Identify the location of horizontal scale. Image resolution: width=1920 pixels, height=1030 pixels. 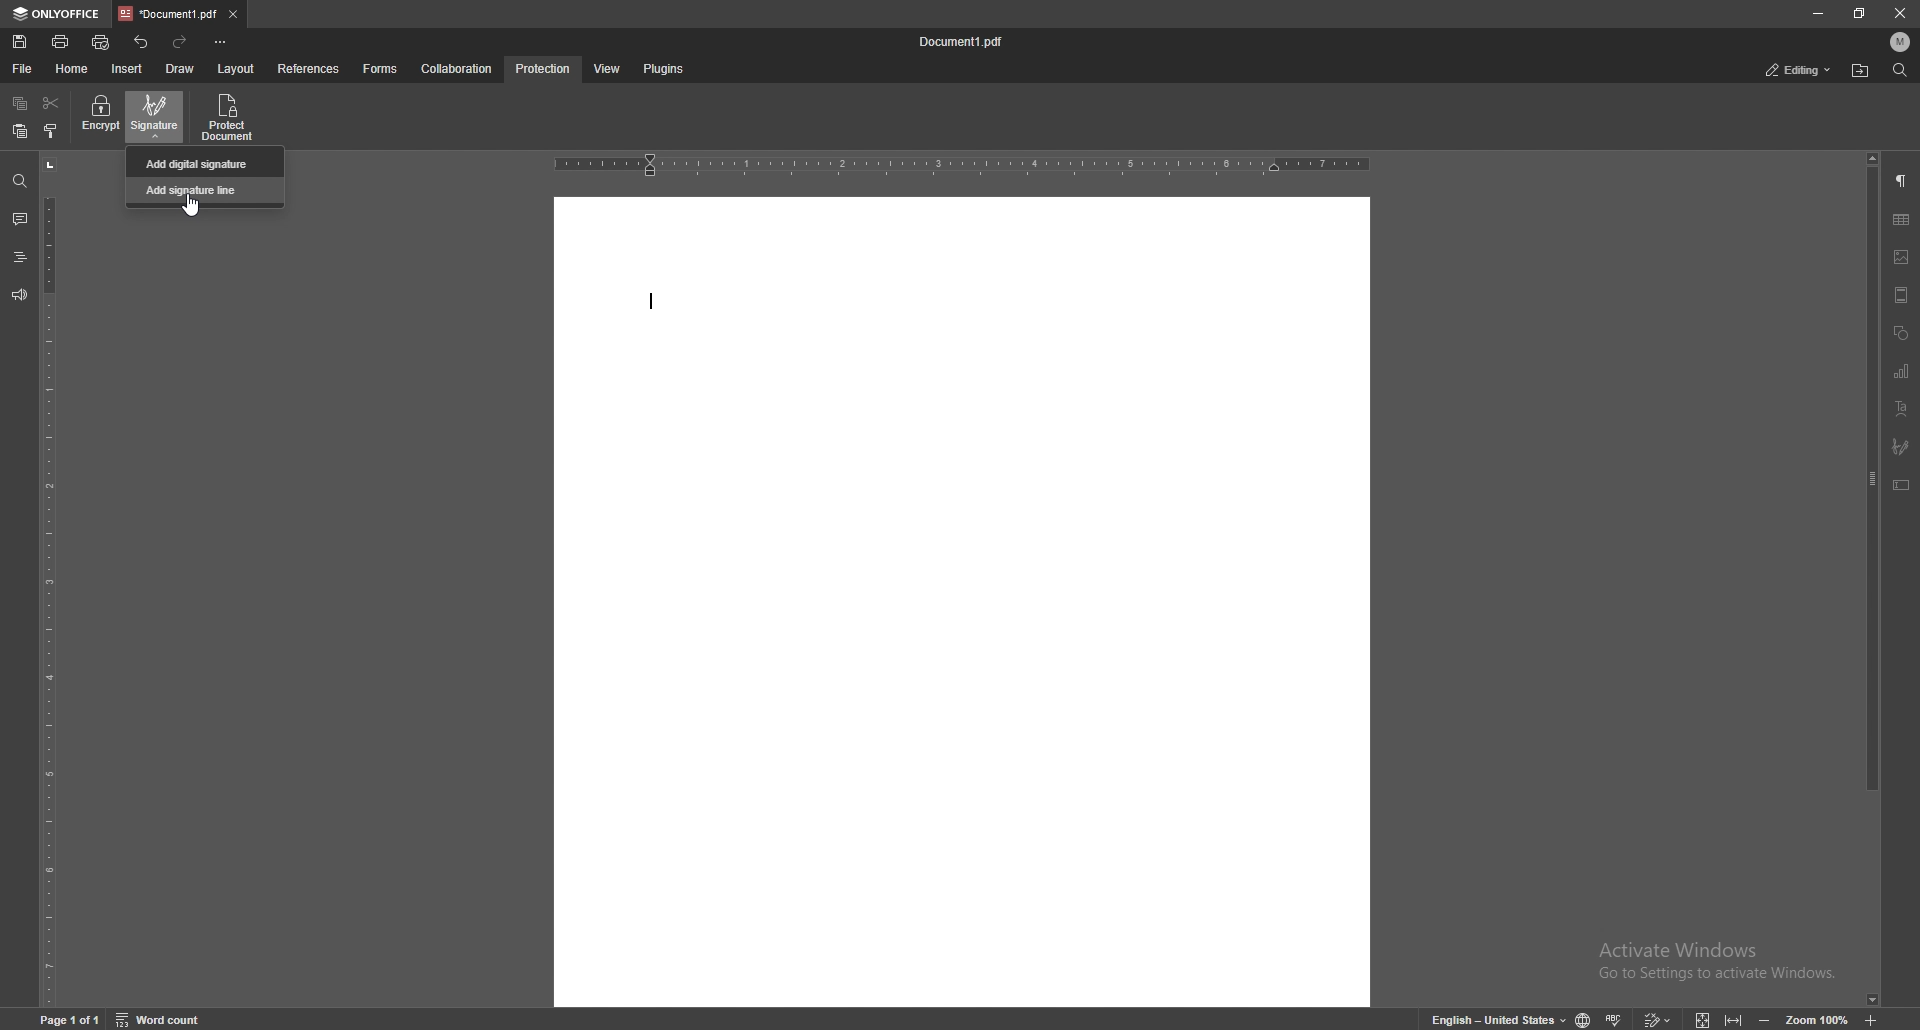
(962, 166).